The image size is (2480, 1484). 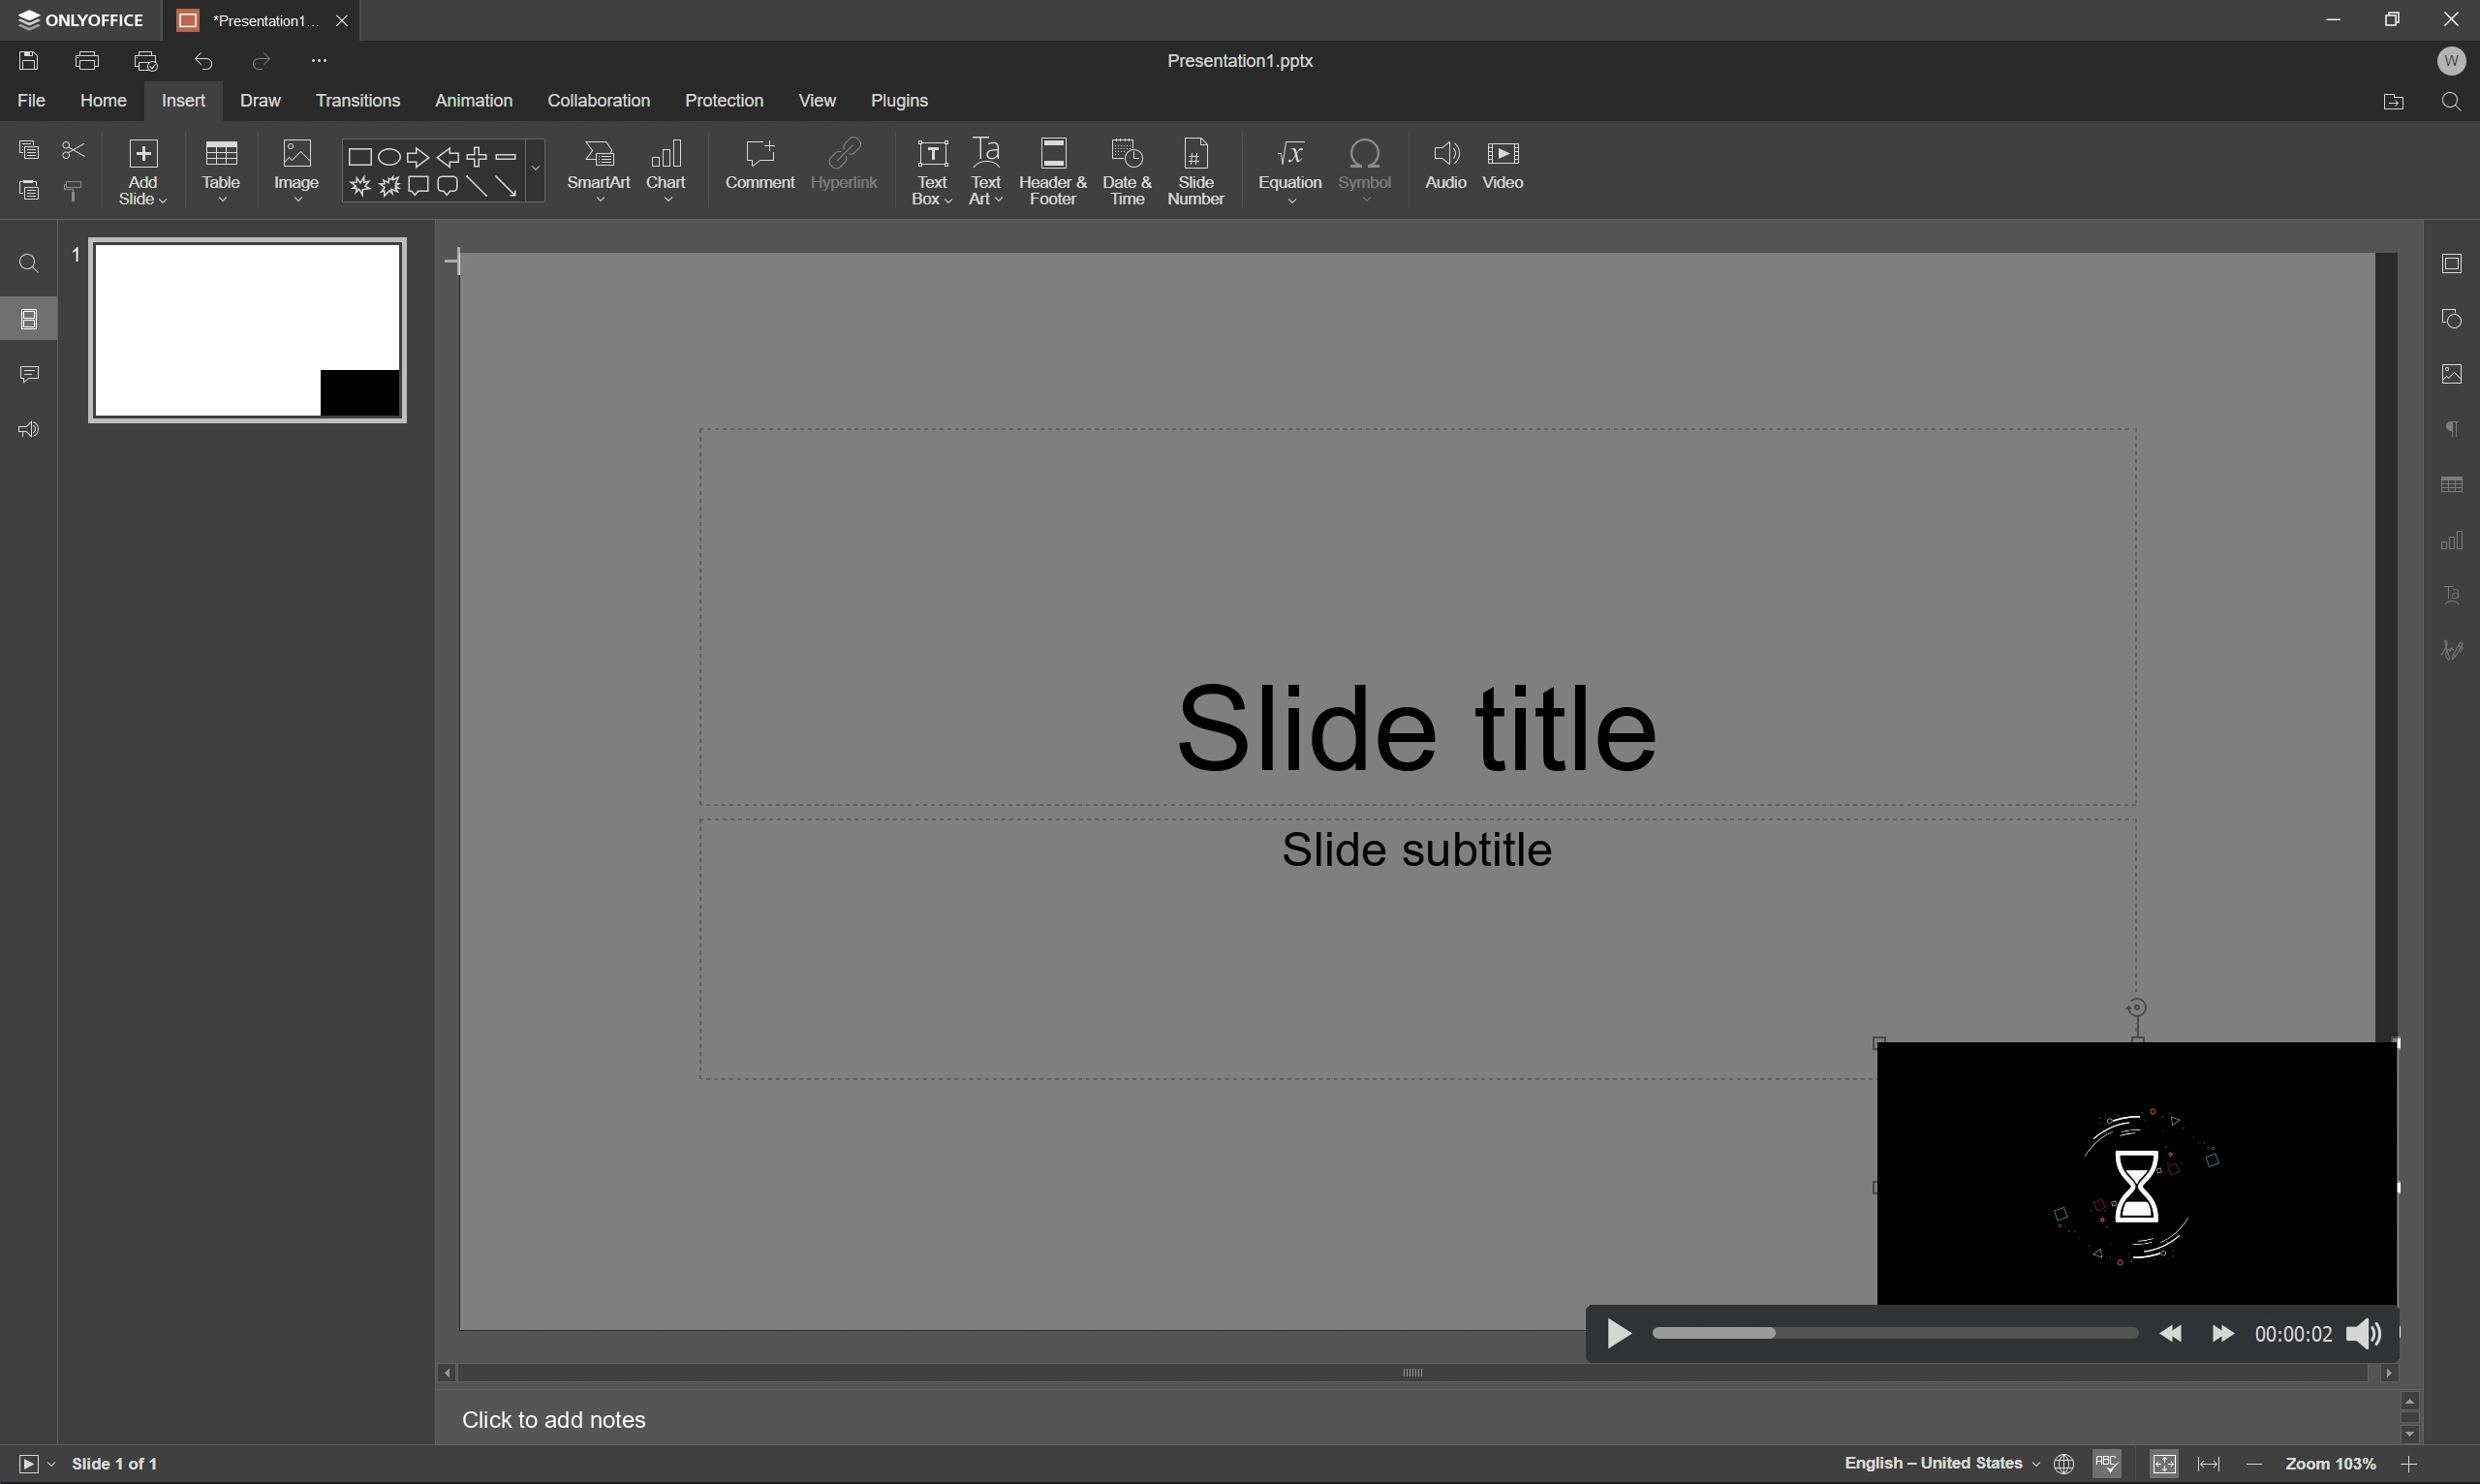 I want to click on Click to add notes, so click(x=557, y=1419).